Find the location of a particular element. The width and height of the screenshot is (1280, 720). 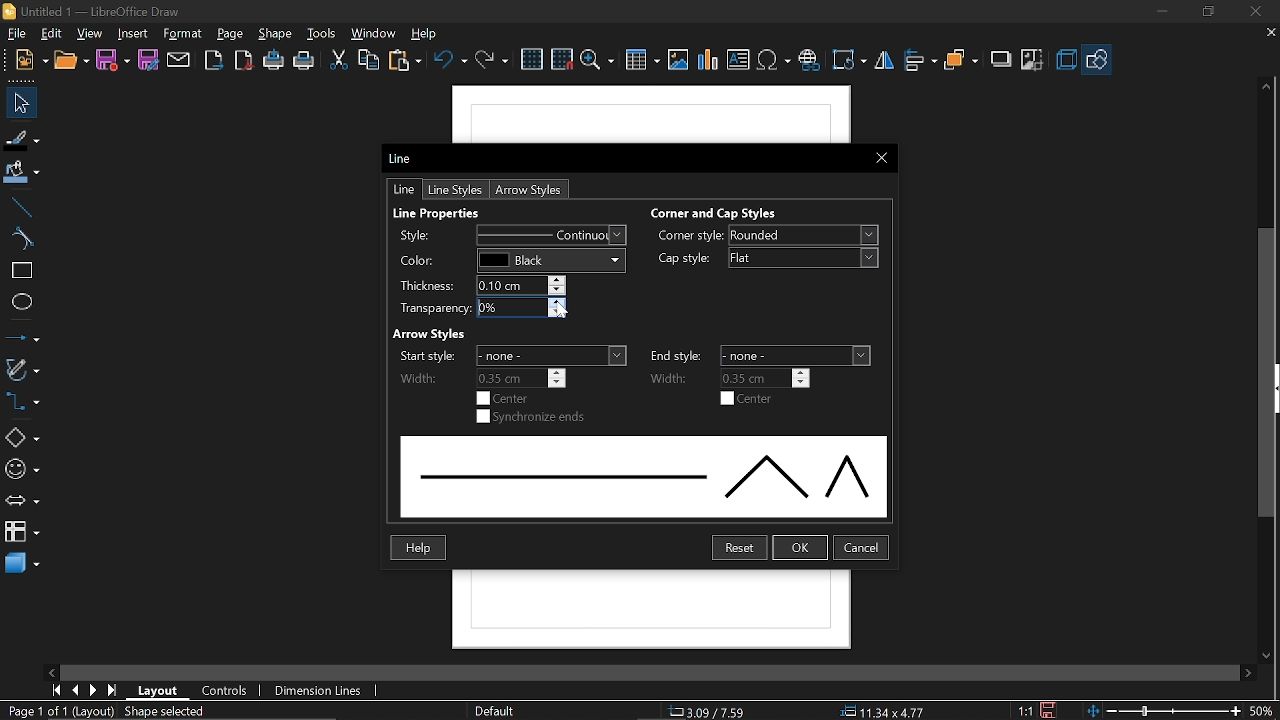

new is located at coordinates (28, 60).